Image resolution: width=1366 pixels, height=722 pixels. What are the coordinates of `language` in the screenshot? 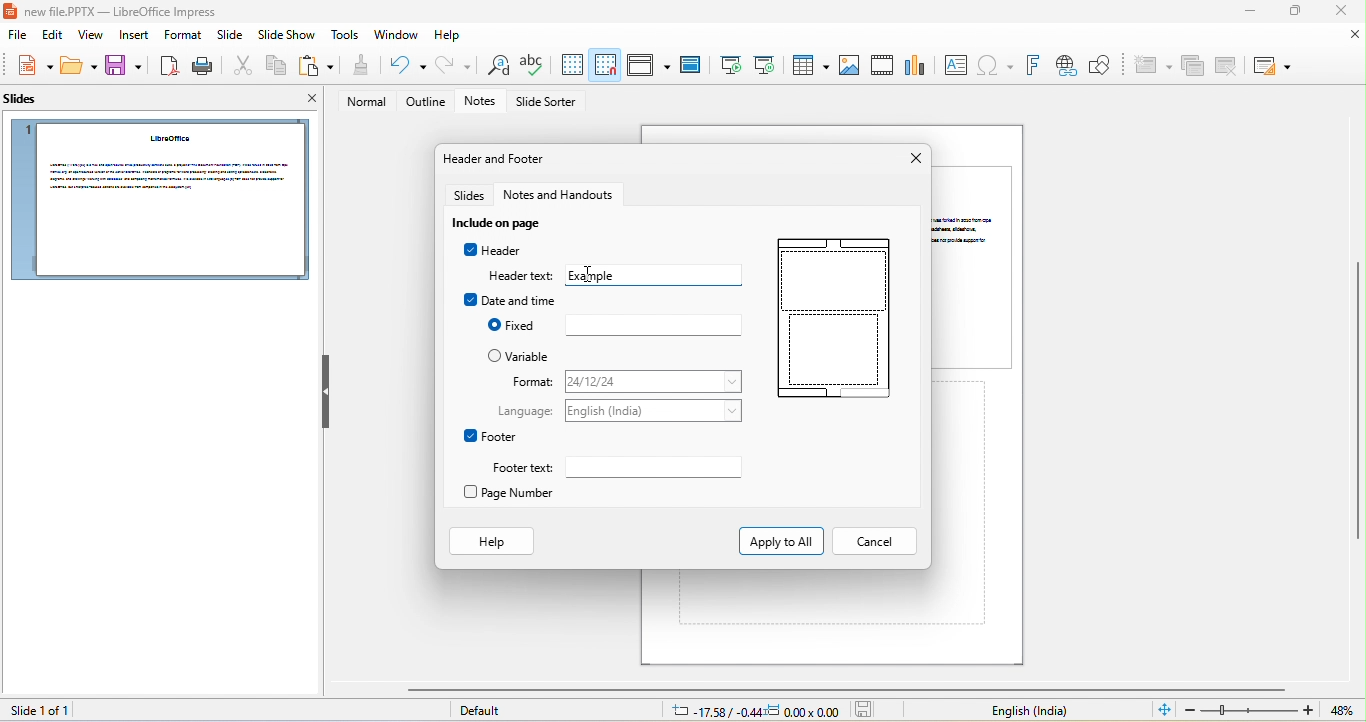 It's located at (656, 411).